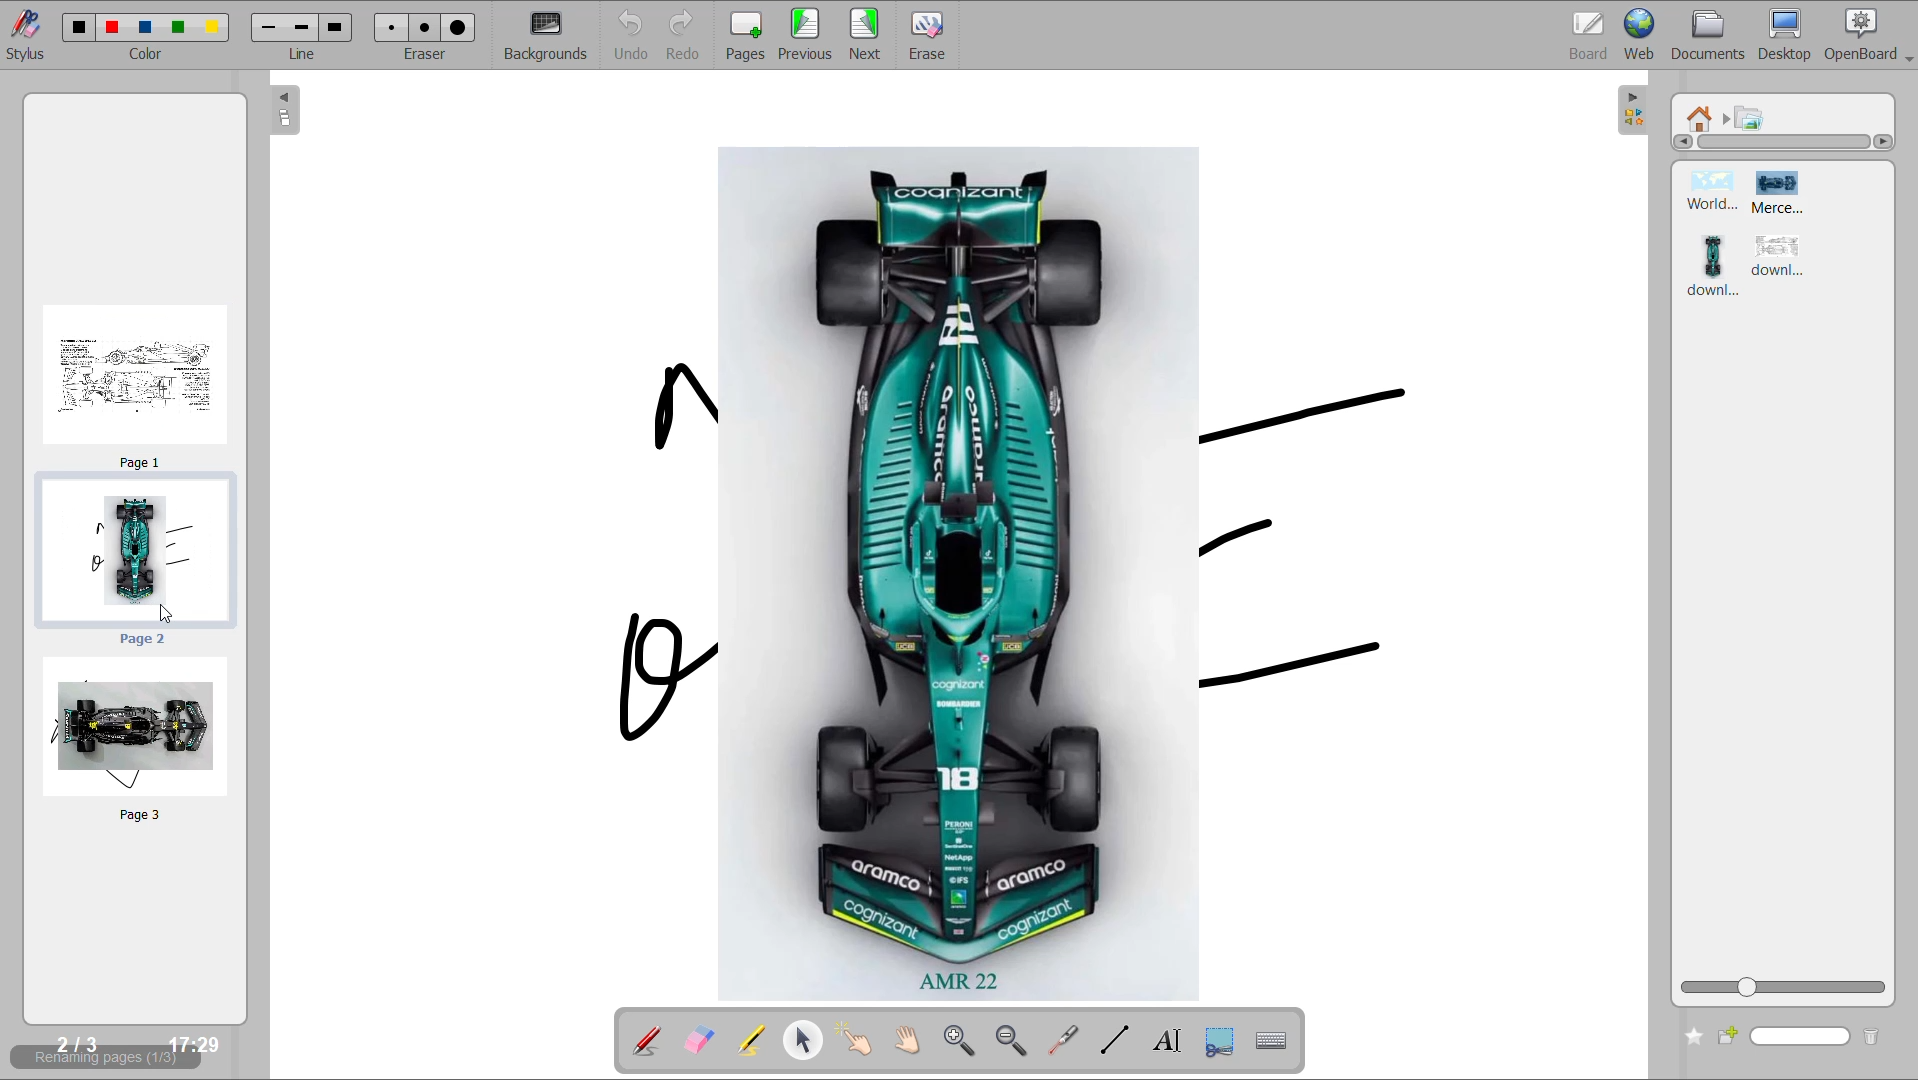 The height and width of the screenshot is (1080, 1918). Describe the element at coordinates (139, 380) in the screenshot. I see `rearranged page 1` at that location.